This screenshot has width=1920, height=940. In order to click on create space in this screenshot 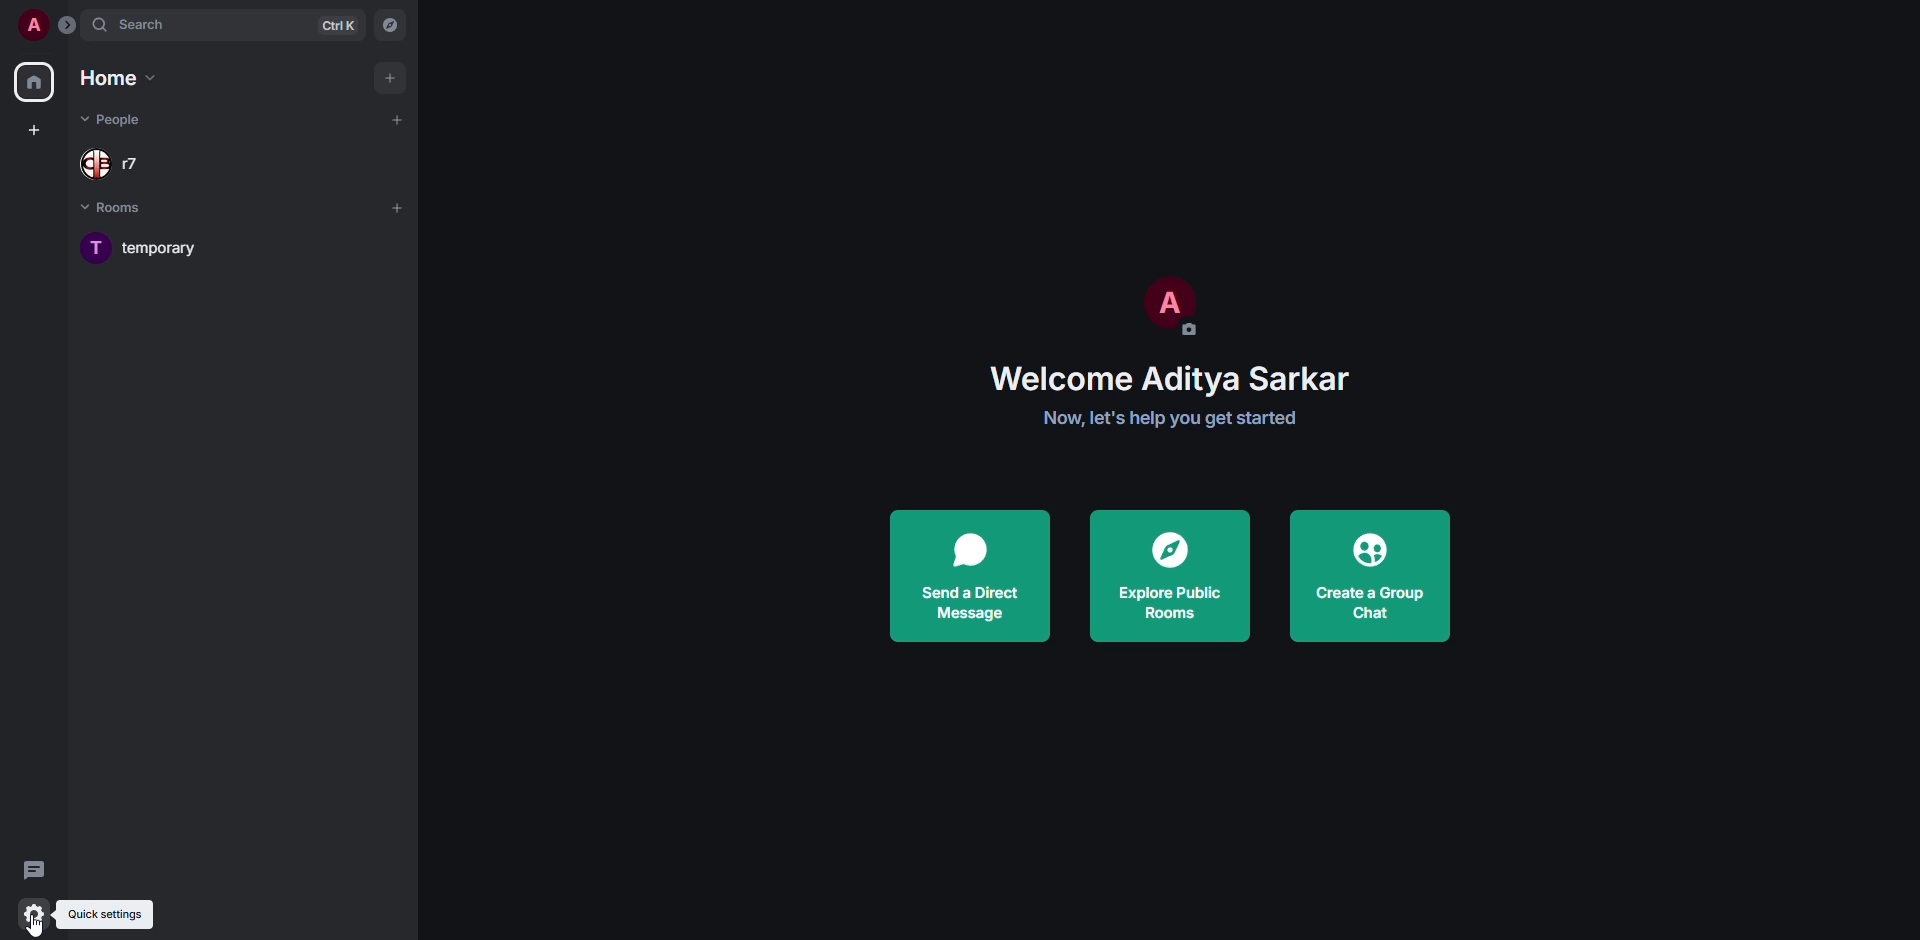, I will do `click(34, 131)`.